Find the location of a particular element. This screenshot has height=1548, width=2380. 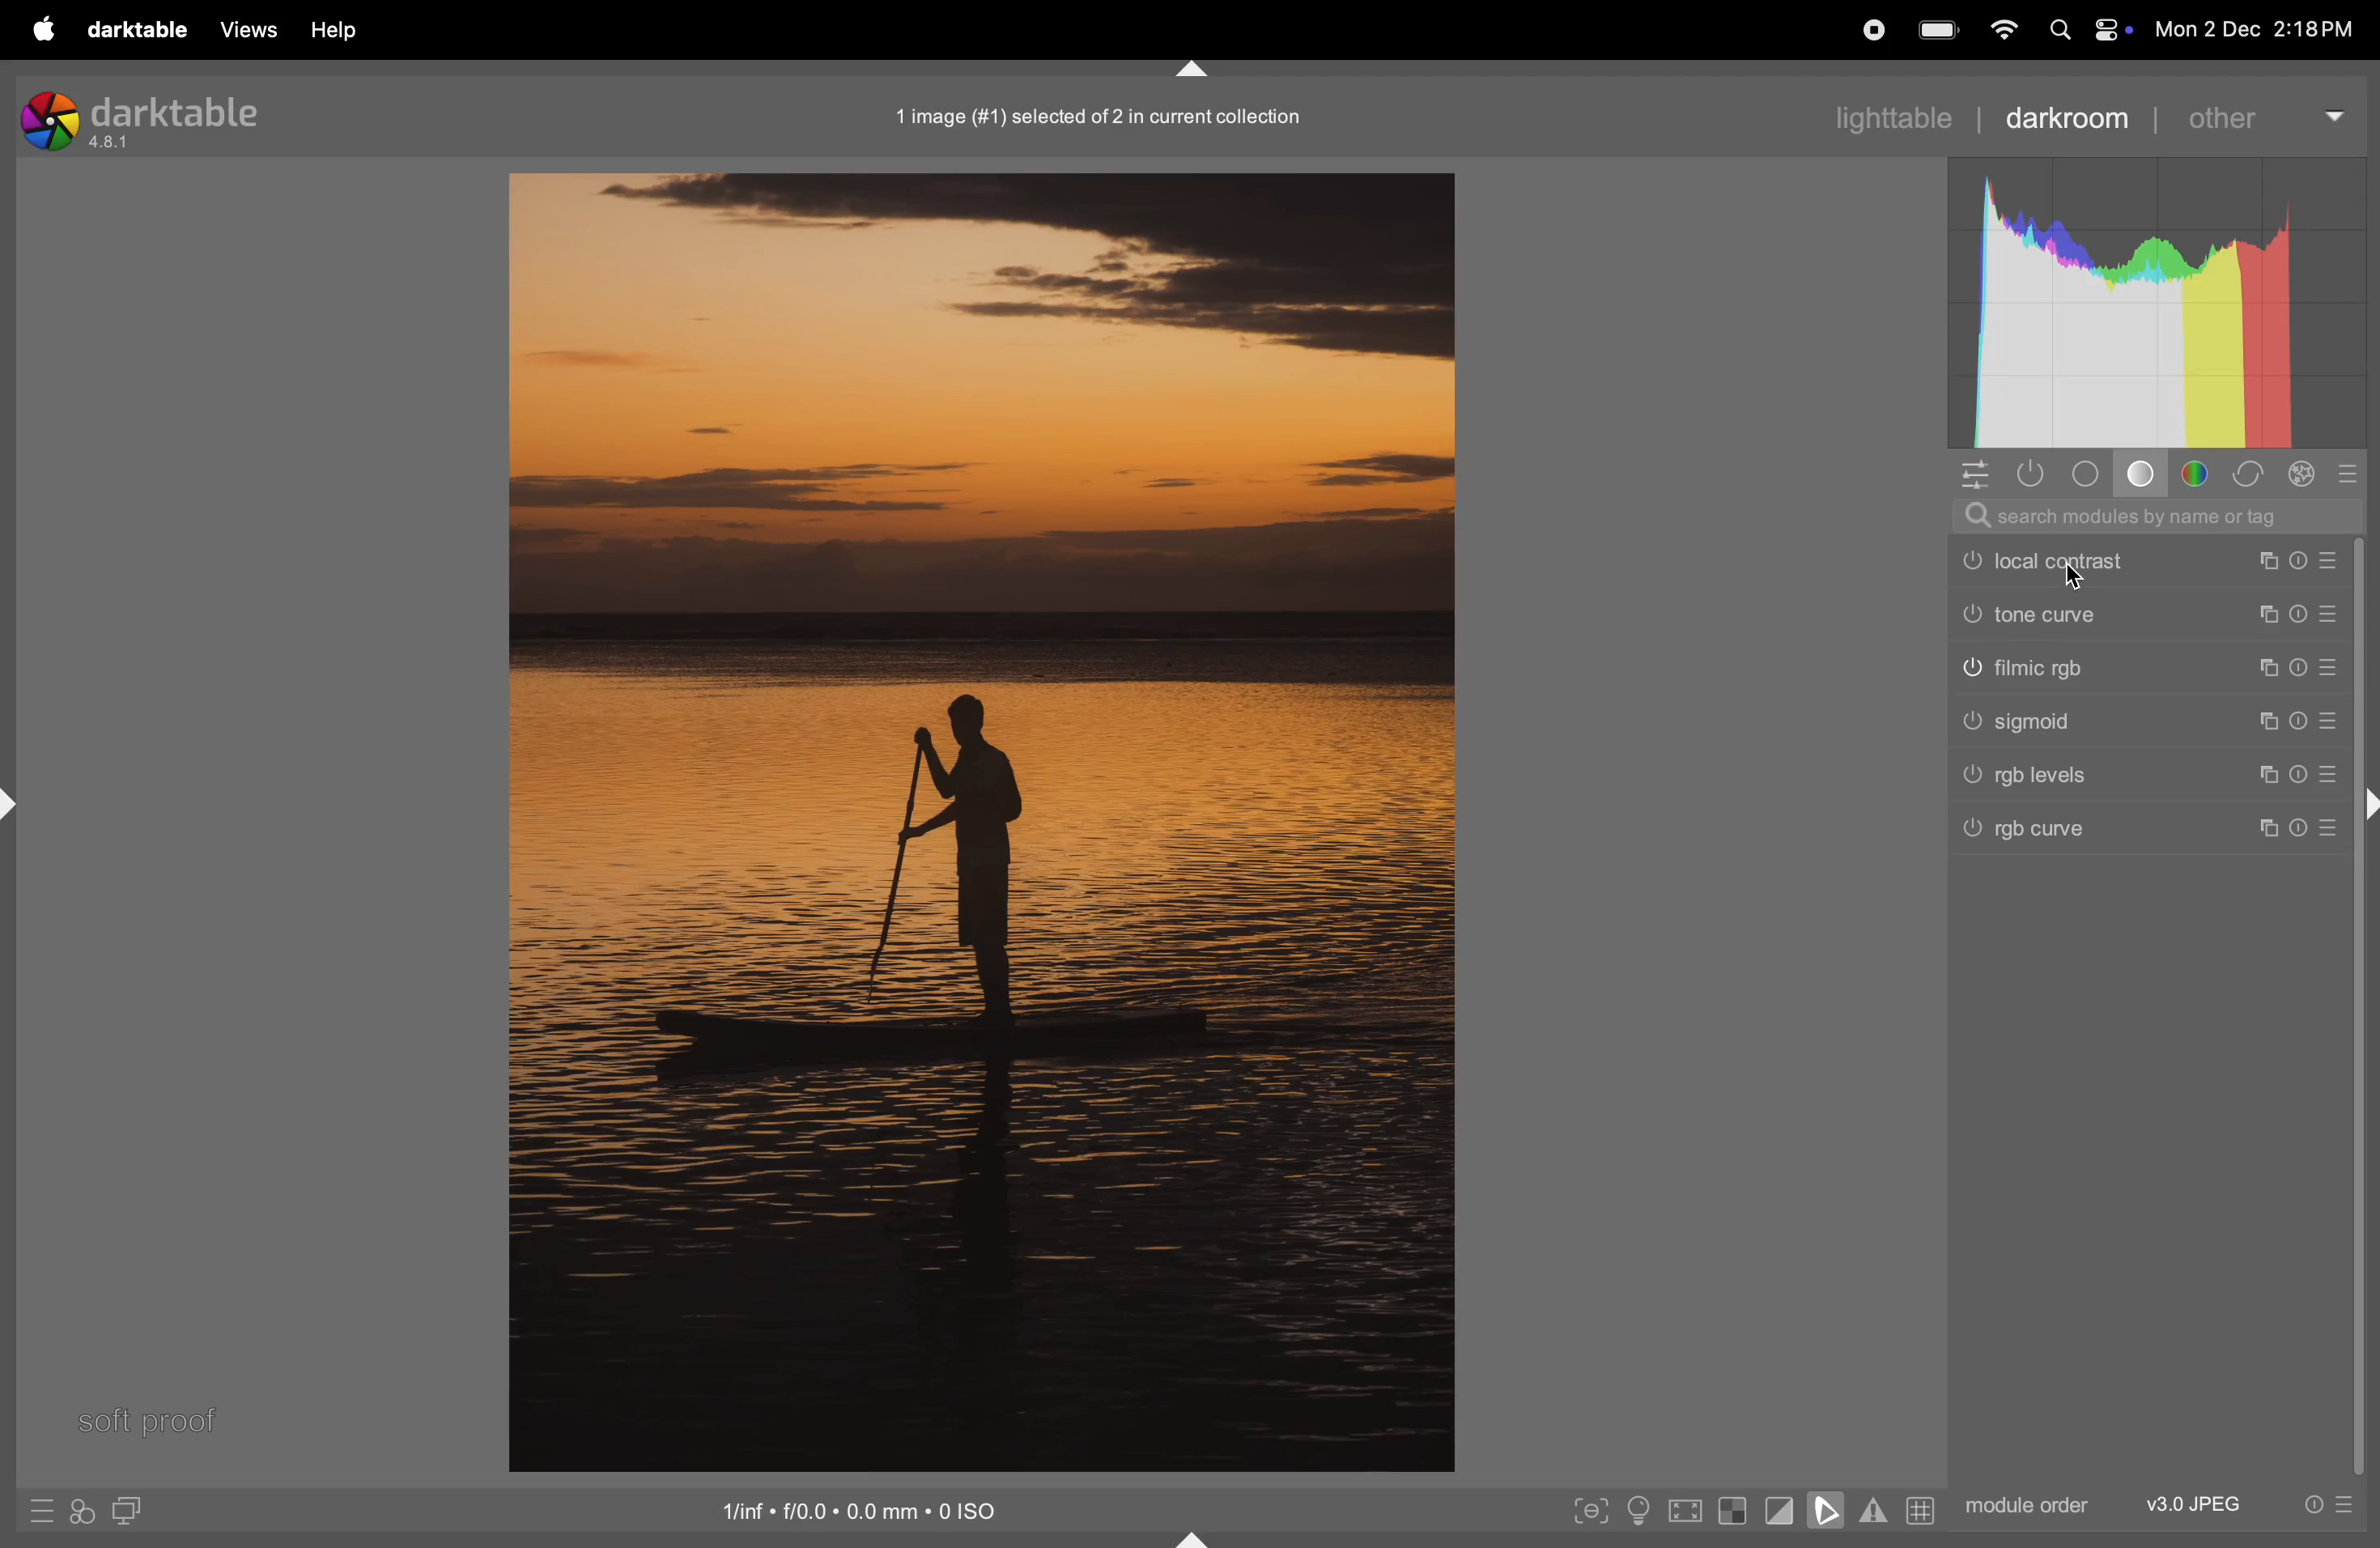

apple widgets is located at coordinates (2086, 29).